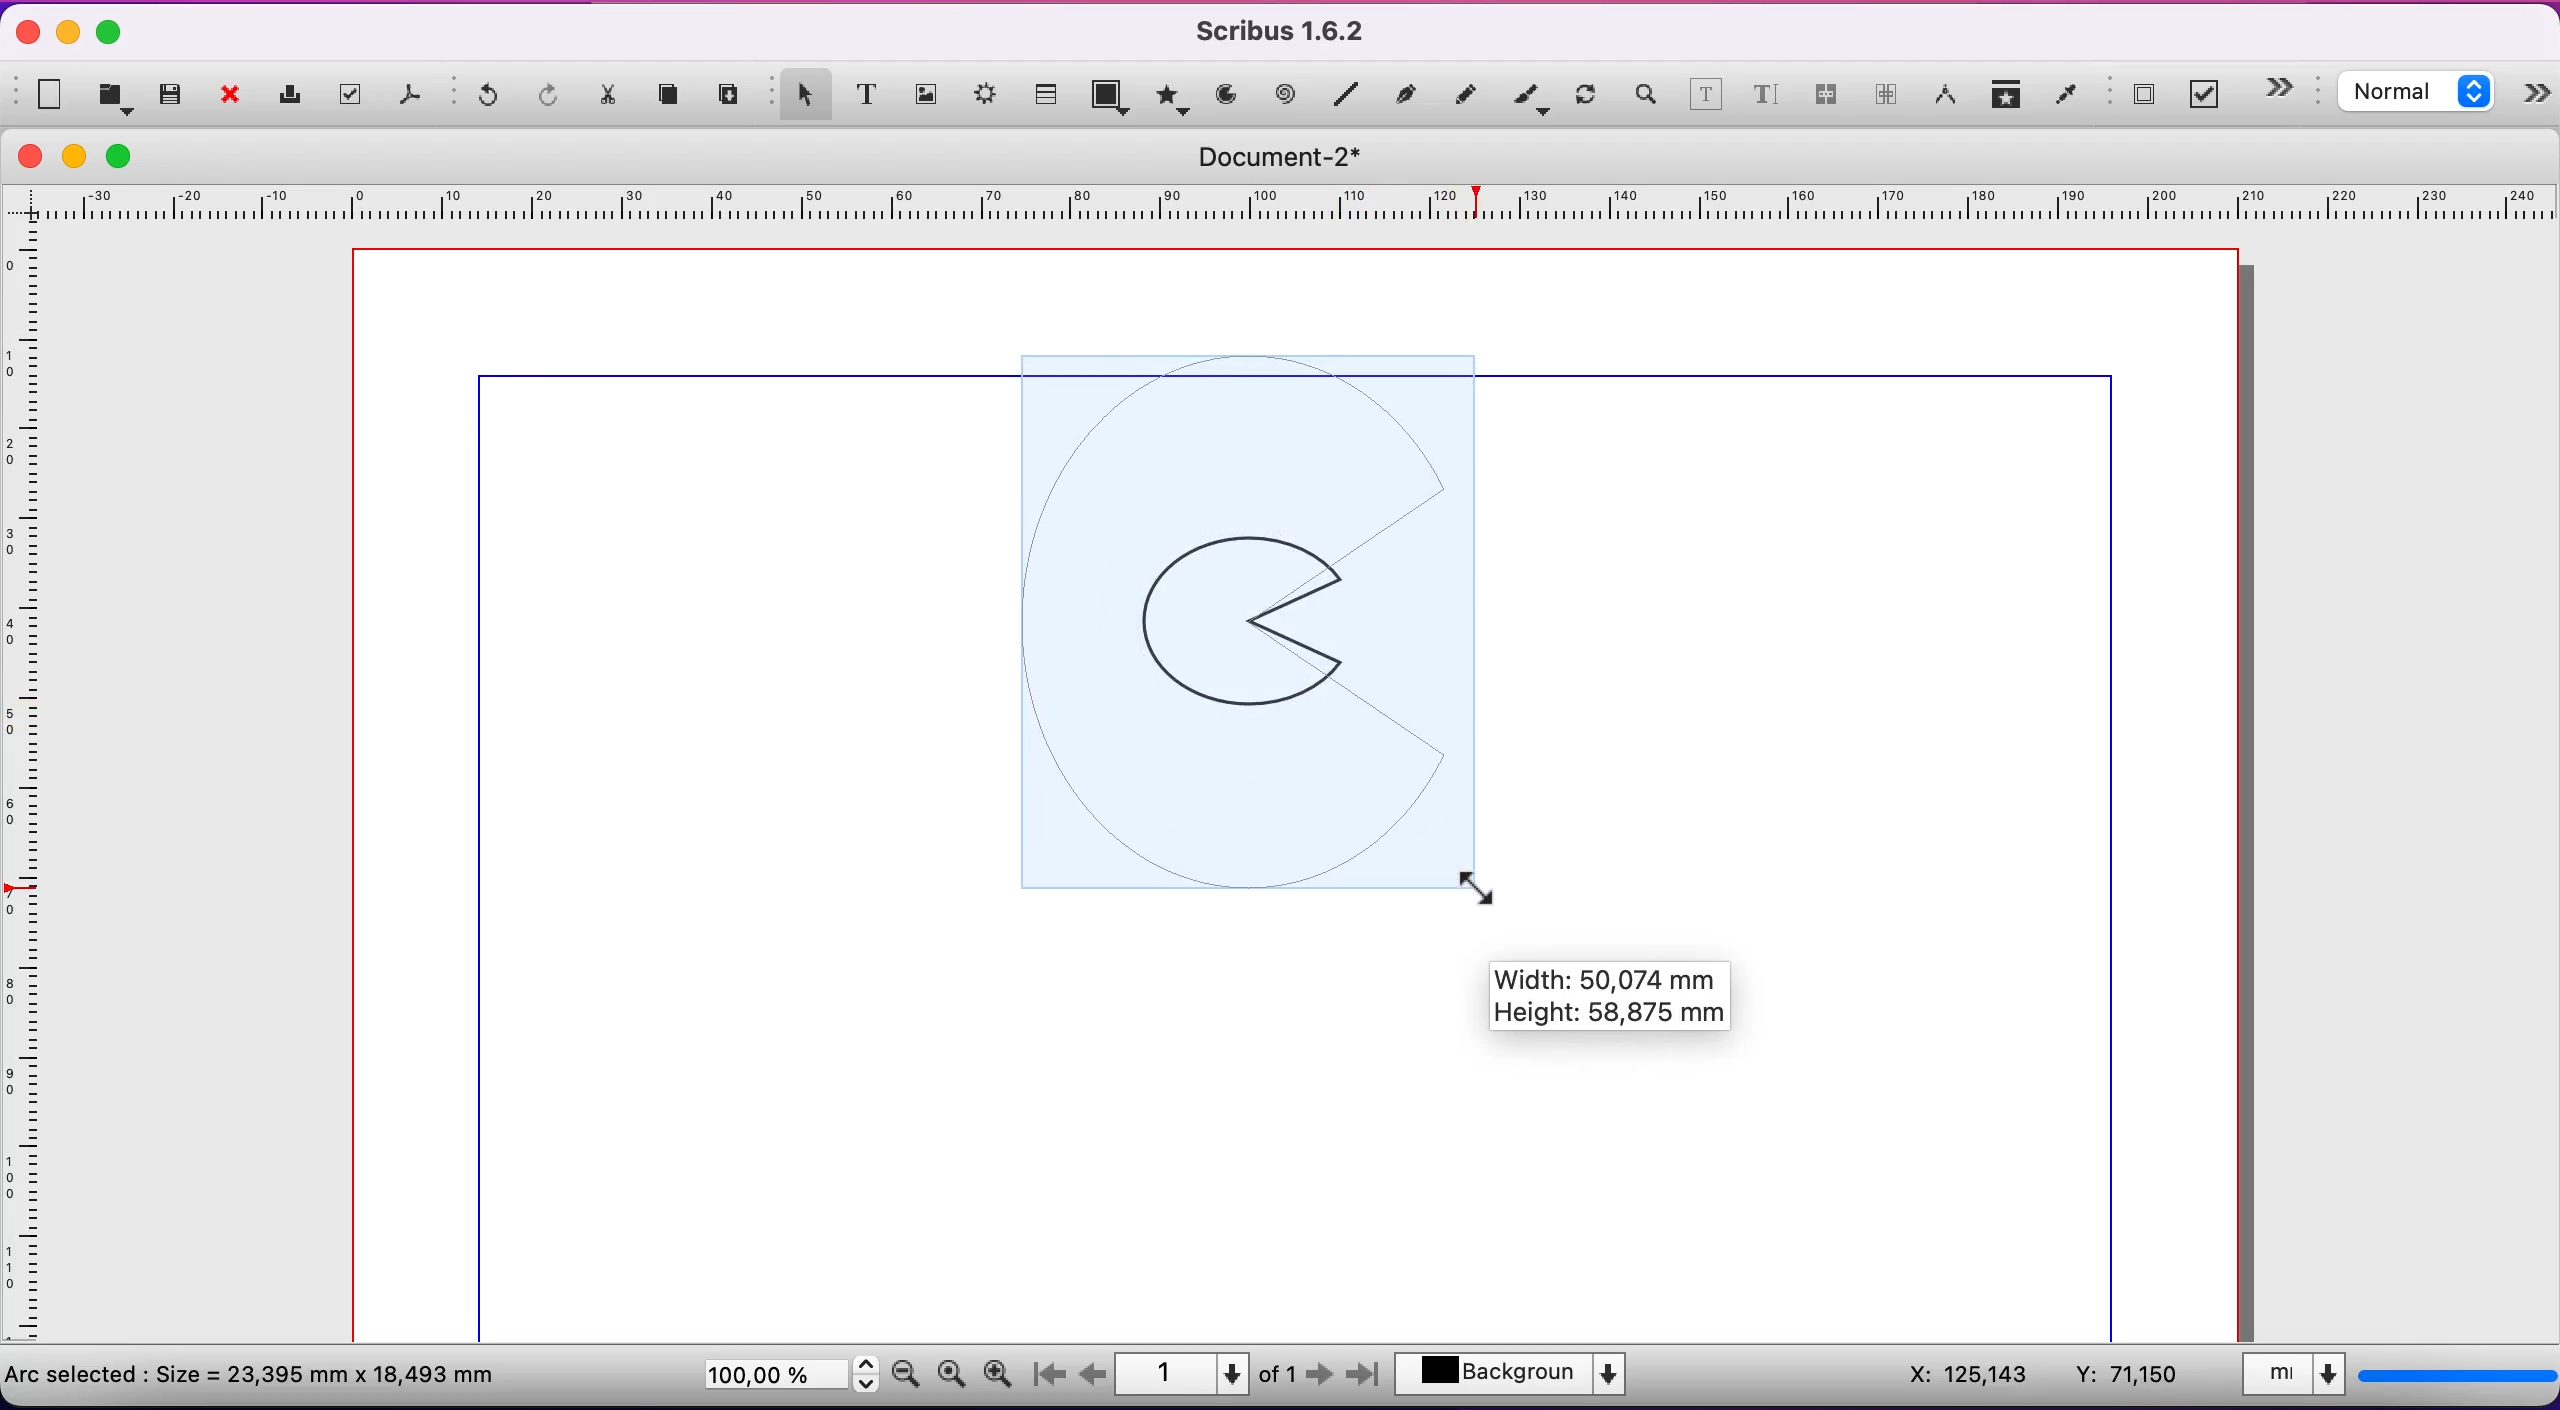 The height and width of the screenshot is (1410, 2560). I want to click on close, so click(30, 156).